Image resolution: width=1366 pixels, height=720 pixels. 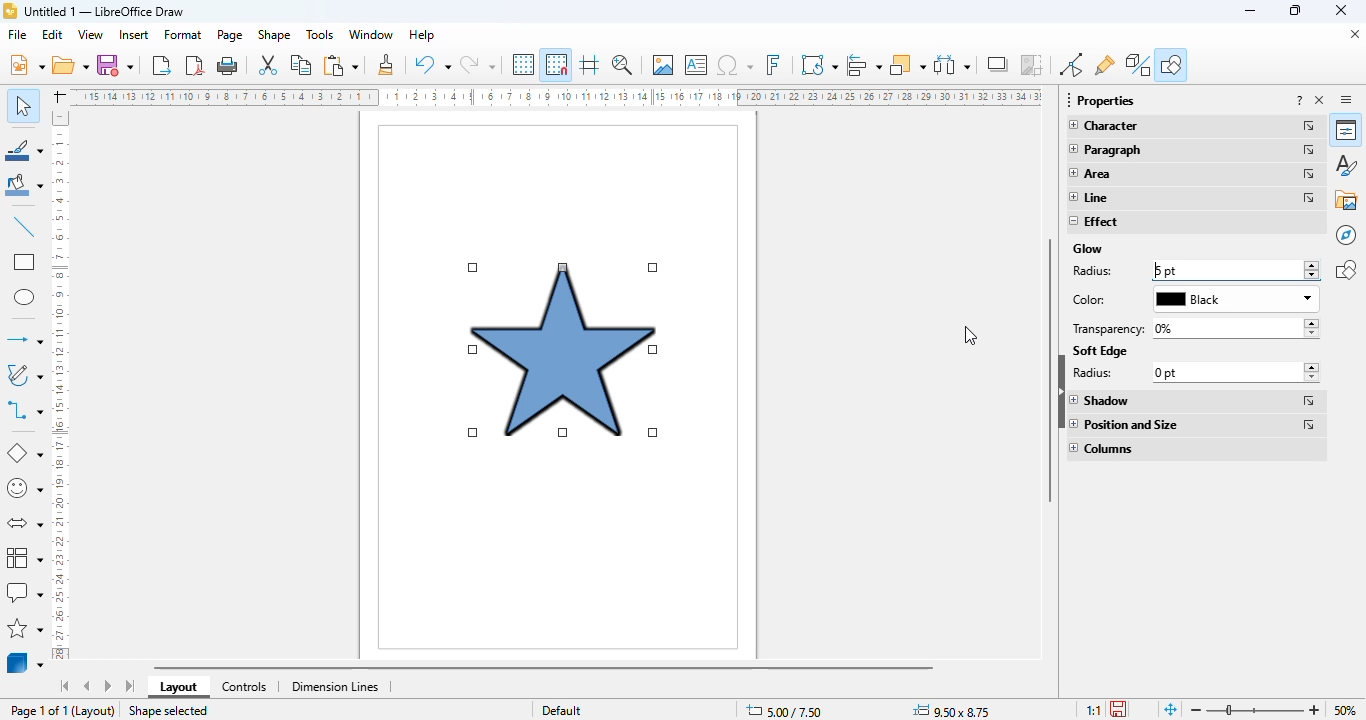 What do you see at coordinates (108, 686) in the screenshot?
I see `scroll to next sheet` at bounding box center [108, 686].